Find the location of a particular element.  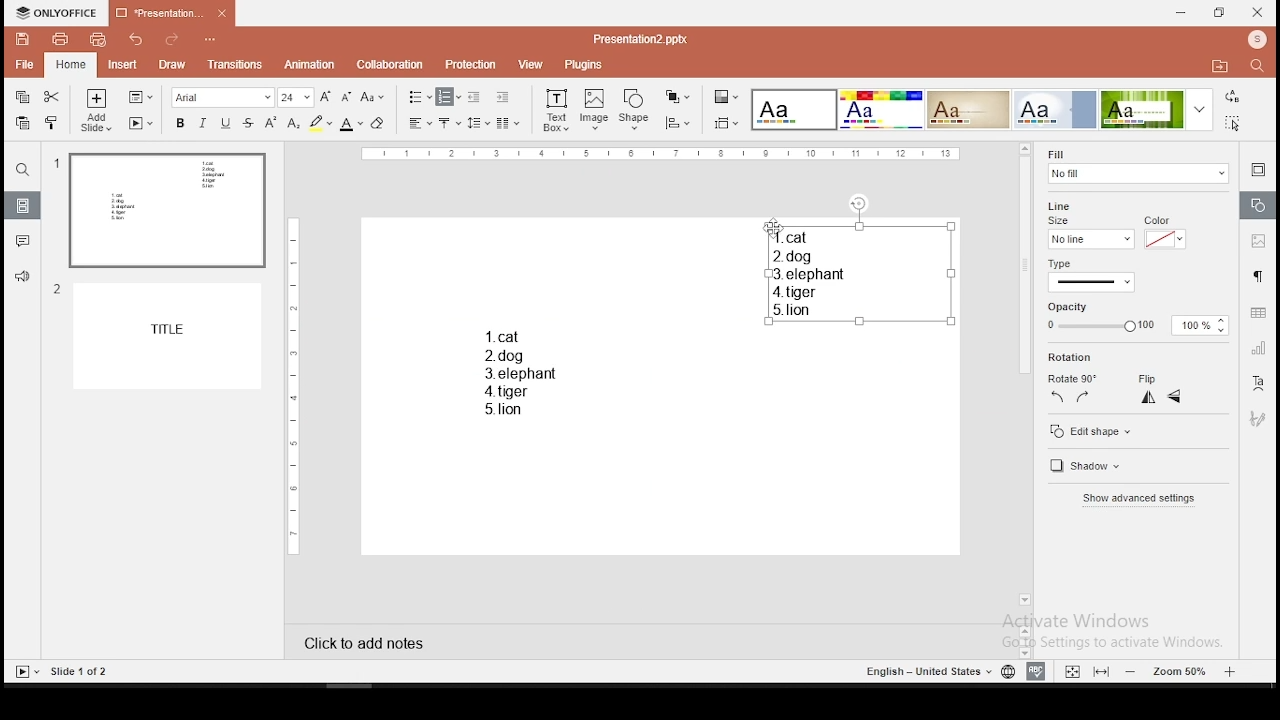

zoom level is located at coordinates (1178, 672).